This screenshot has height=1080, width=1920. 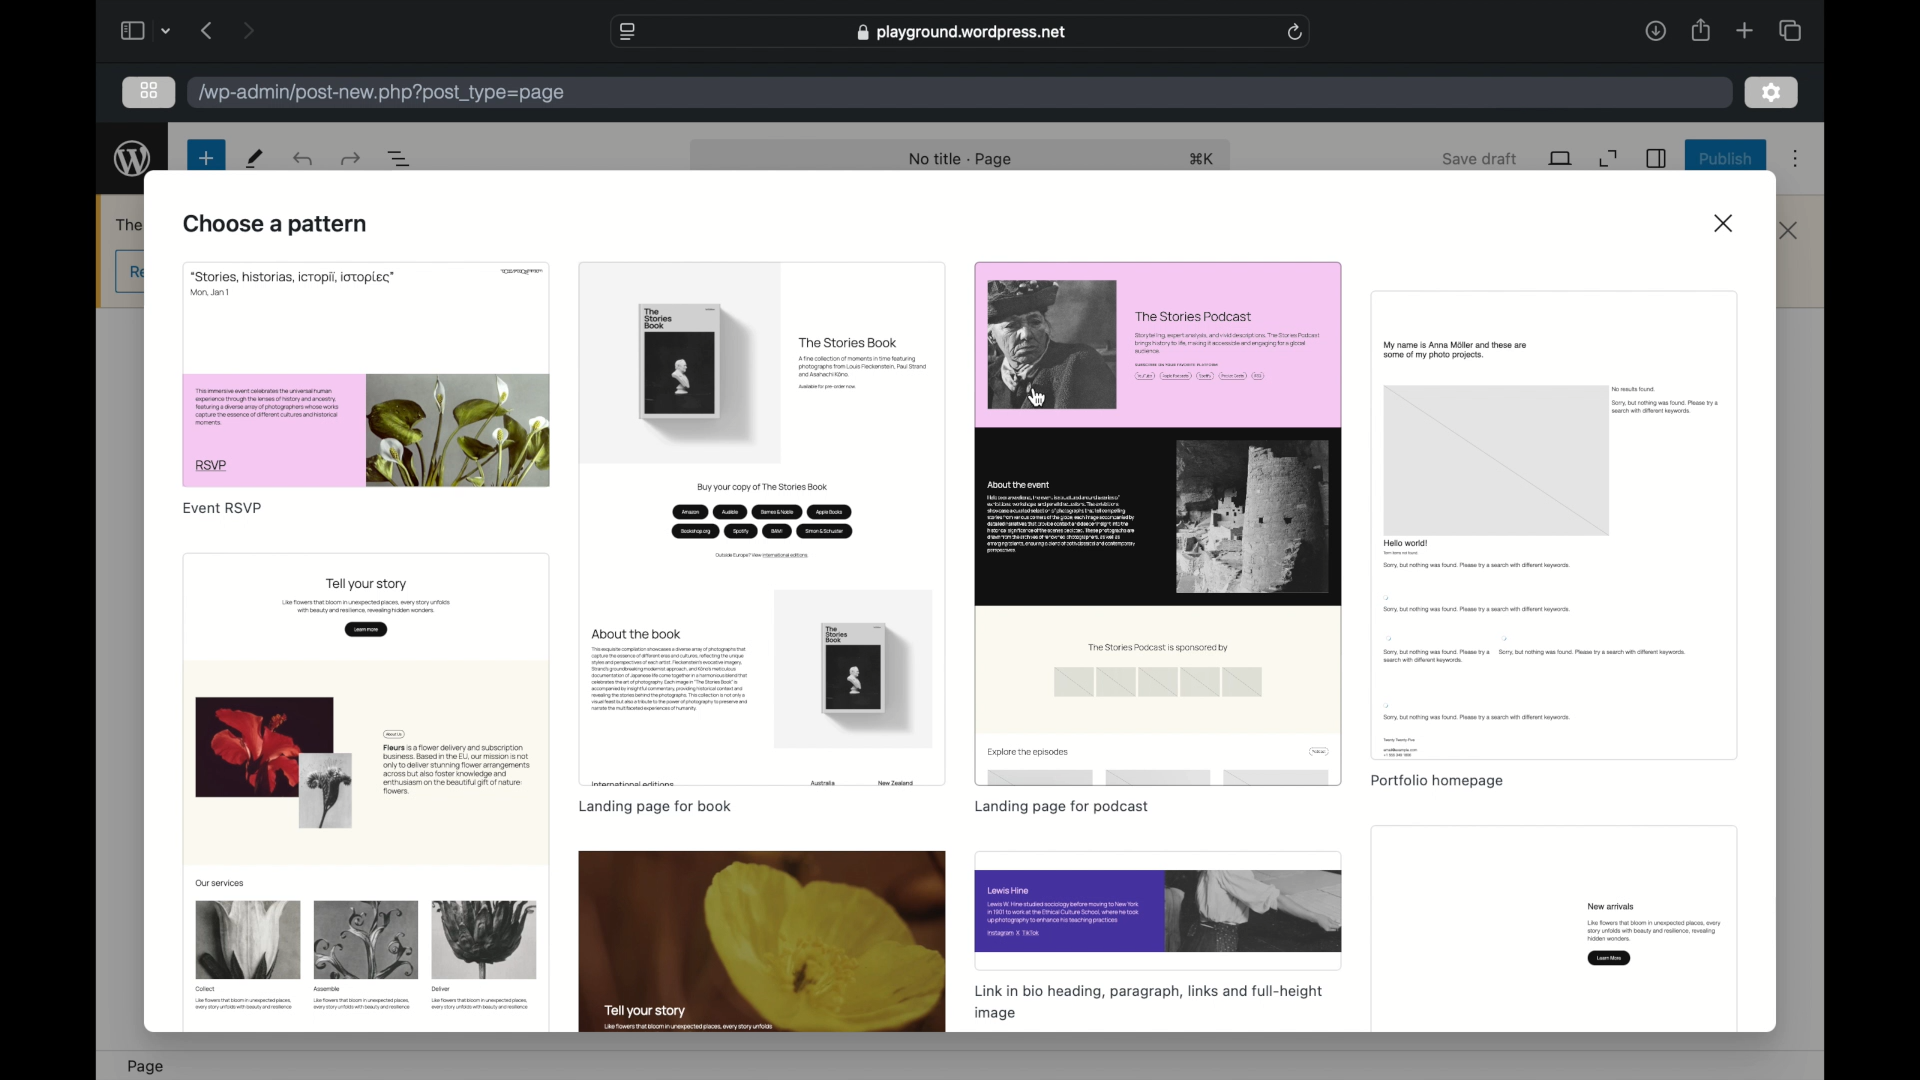 I want to click on next page, so click(x=248, y=30).